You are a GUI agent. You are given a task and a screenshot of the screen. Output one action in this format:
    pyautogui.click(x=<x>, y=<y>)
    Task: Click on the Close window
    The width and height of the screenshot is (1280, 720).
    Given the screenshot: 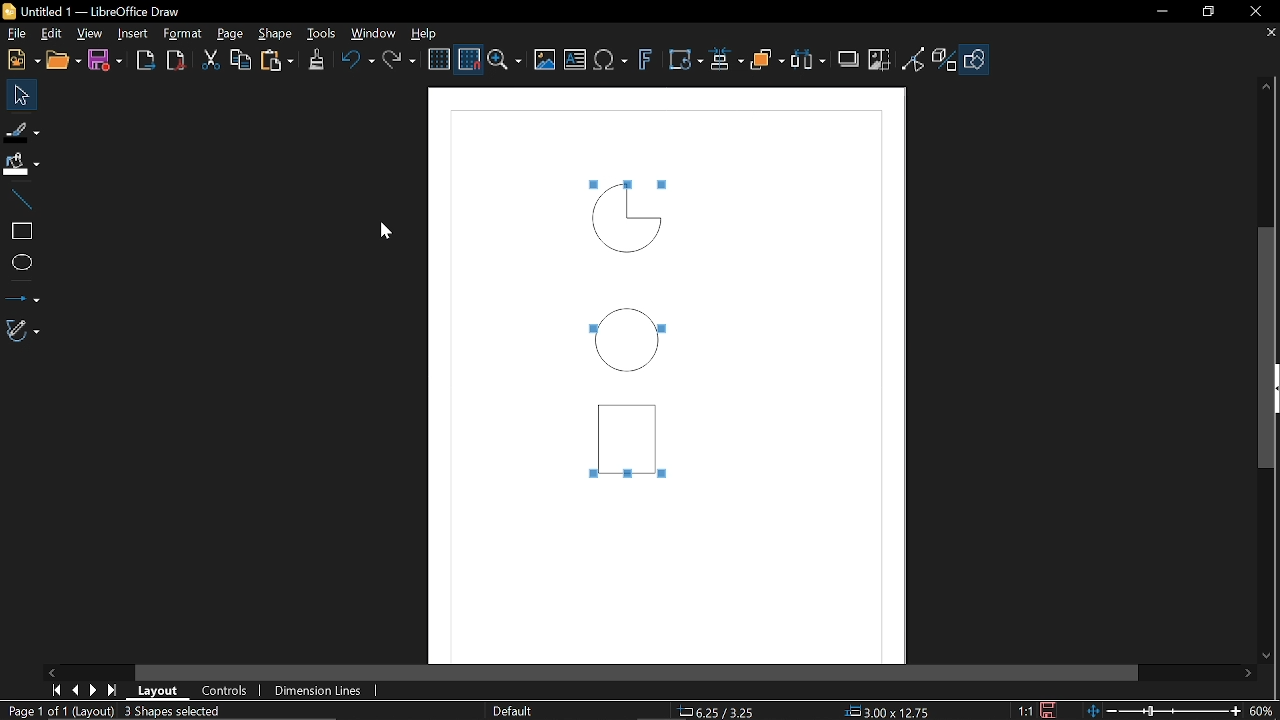 What is the action you would take?
    pyautogui.click(x=1250, y=12)
    